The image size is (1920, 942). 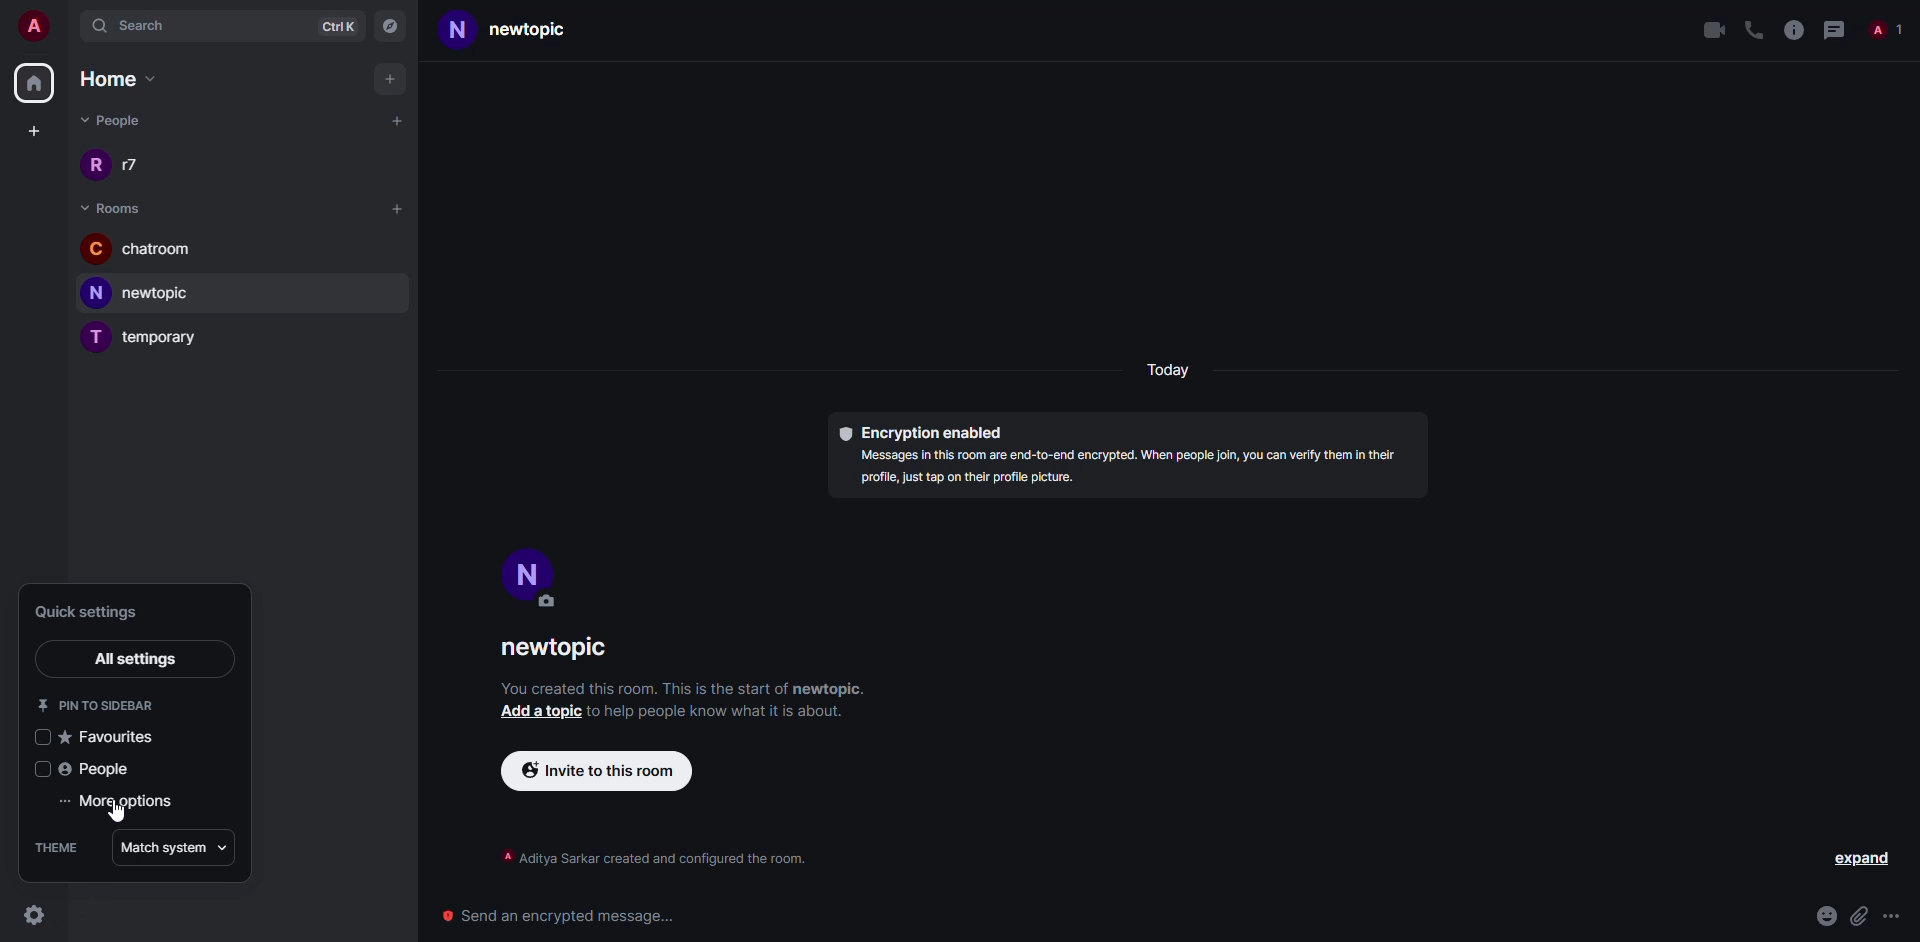 I want to click on select, so click(x=43, y=738).